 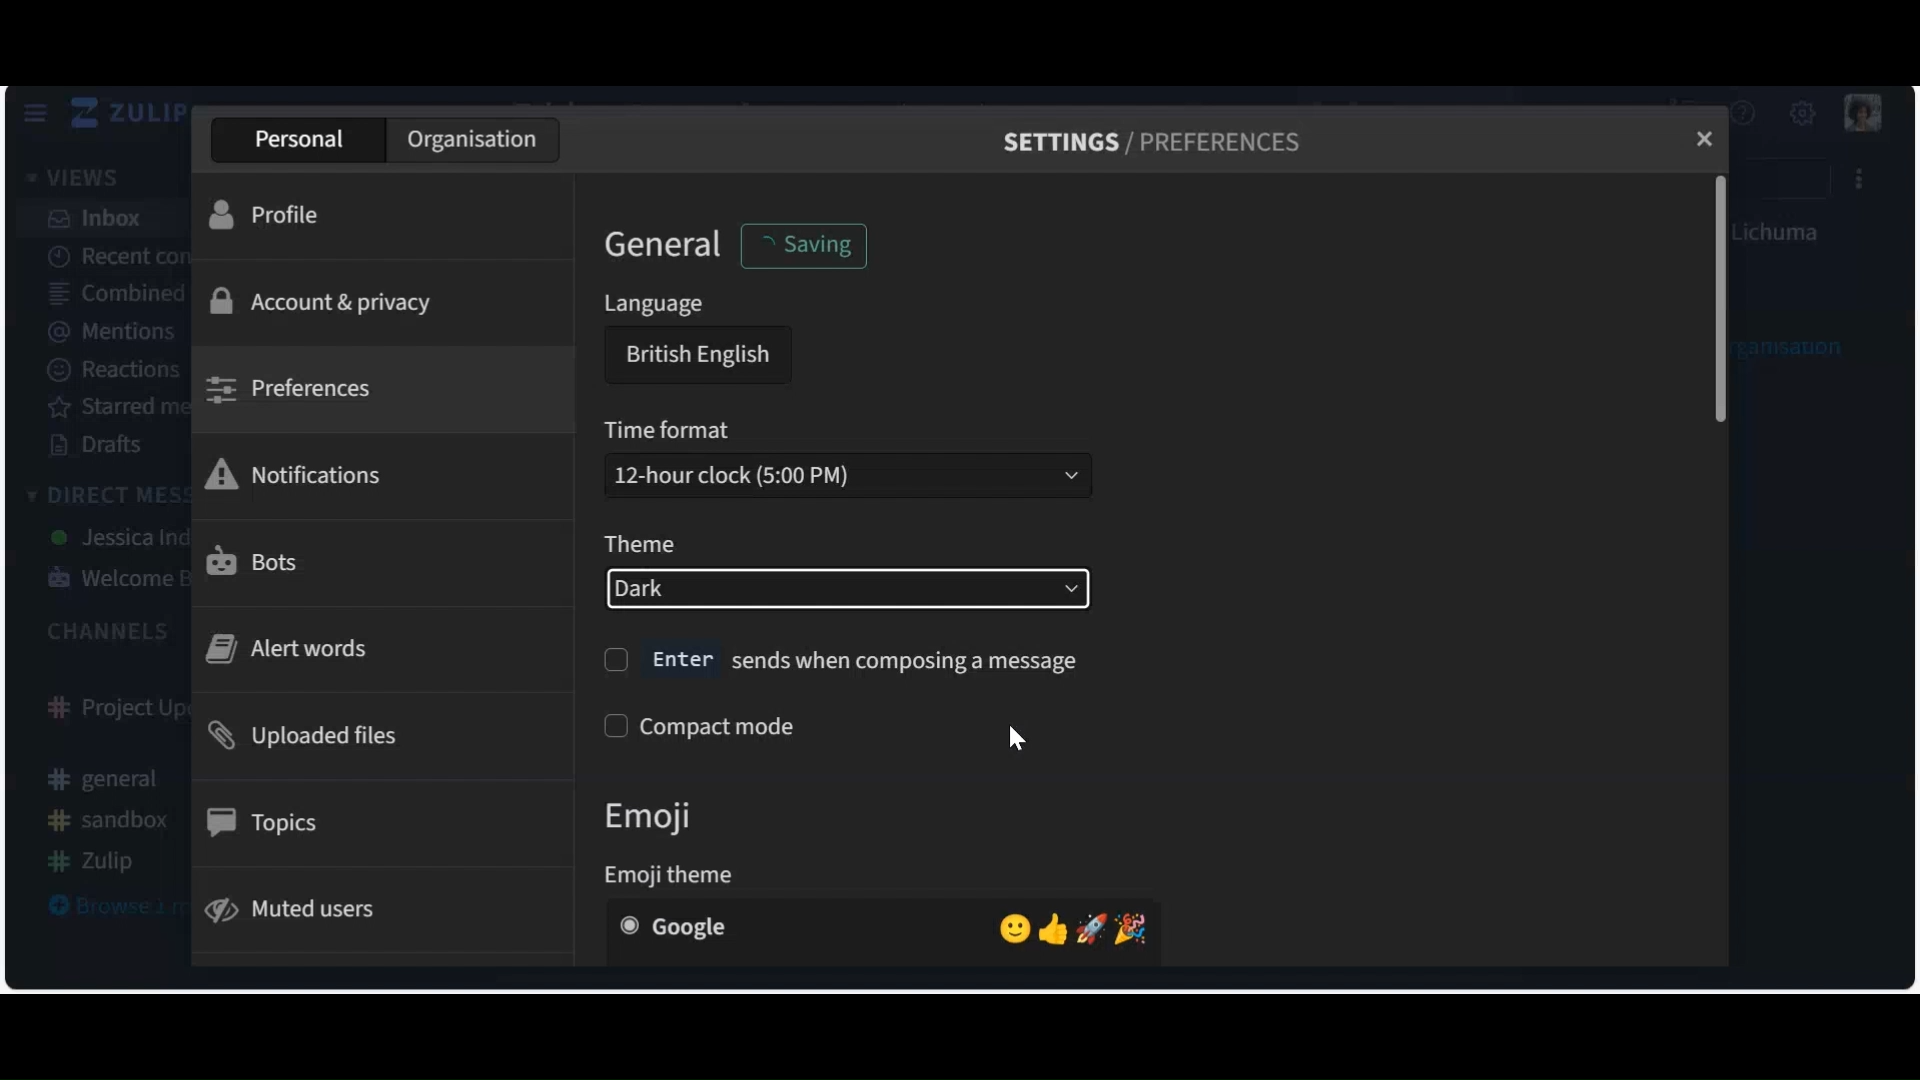 What do you see at coordinates (328, 301) in the screenshot?
I see `Account Privacy` at bounding box center [328, 301].